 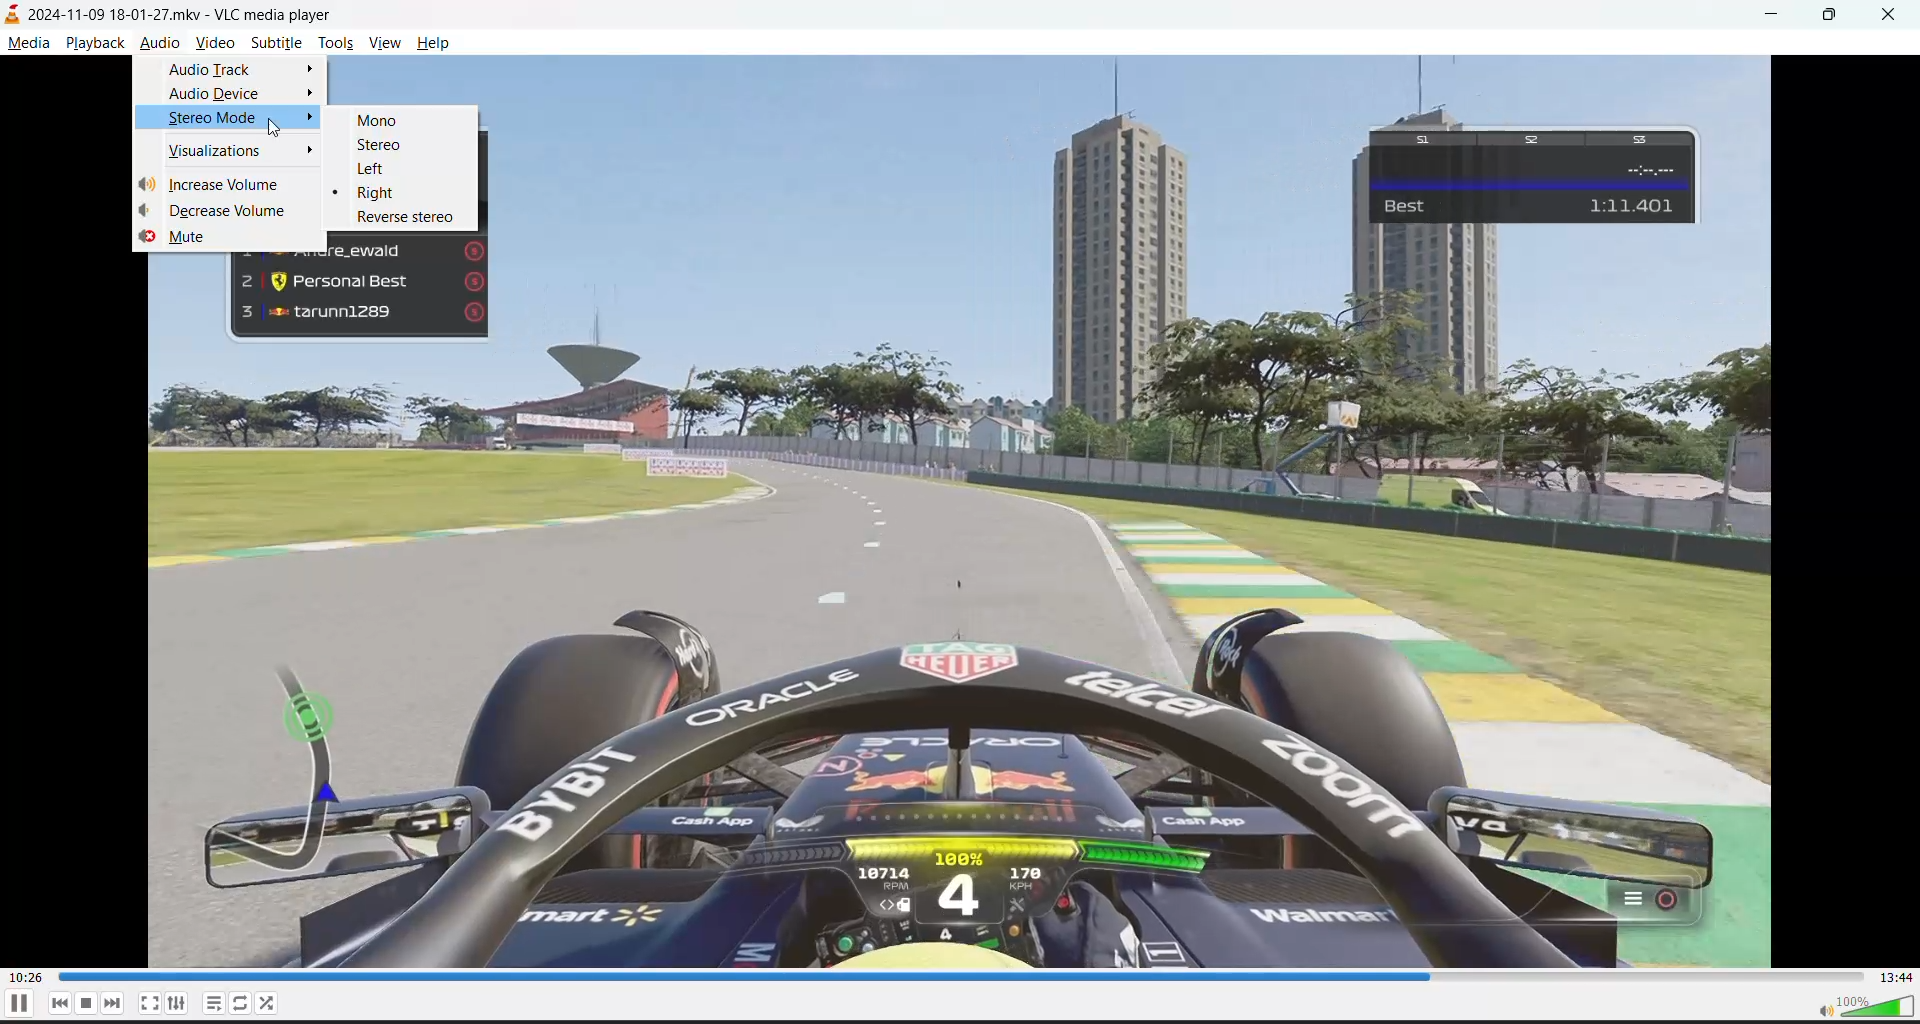 I want to click on mono, so click(x=381, y=121).